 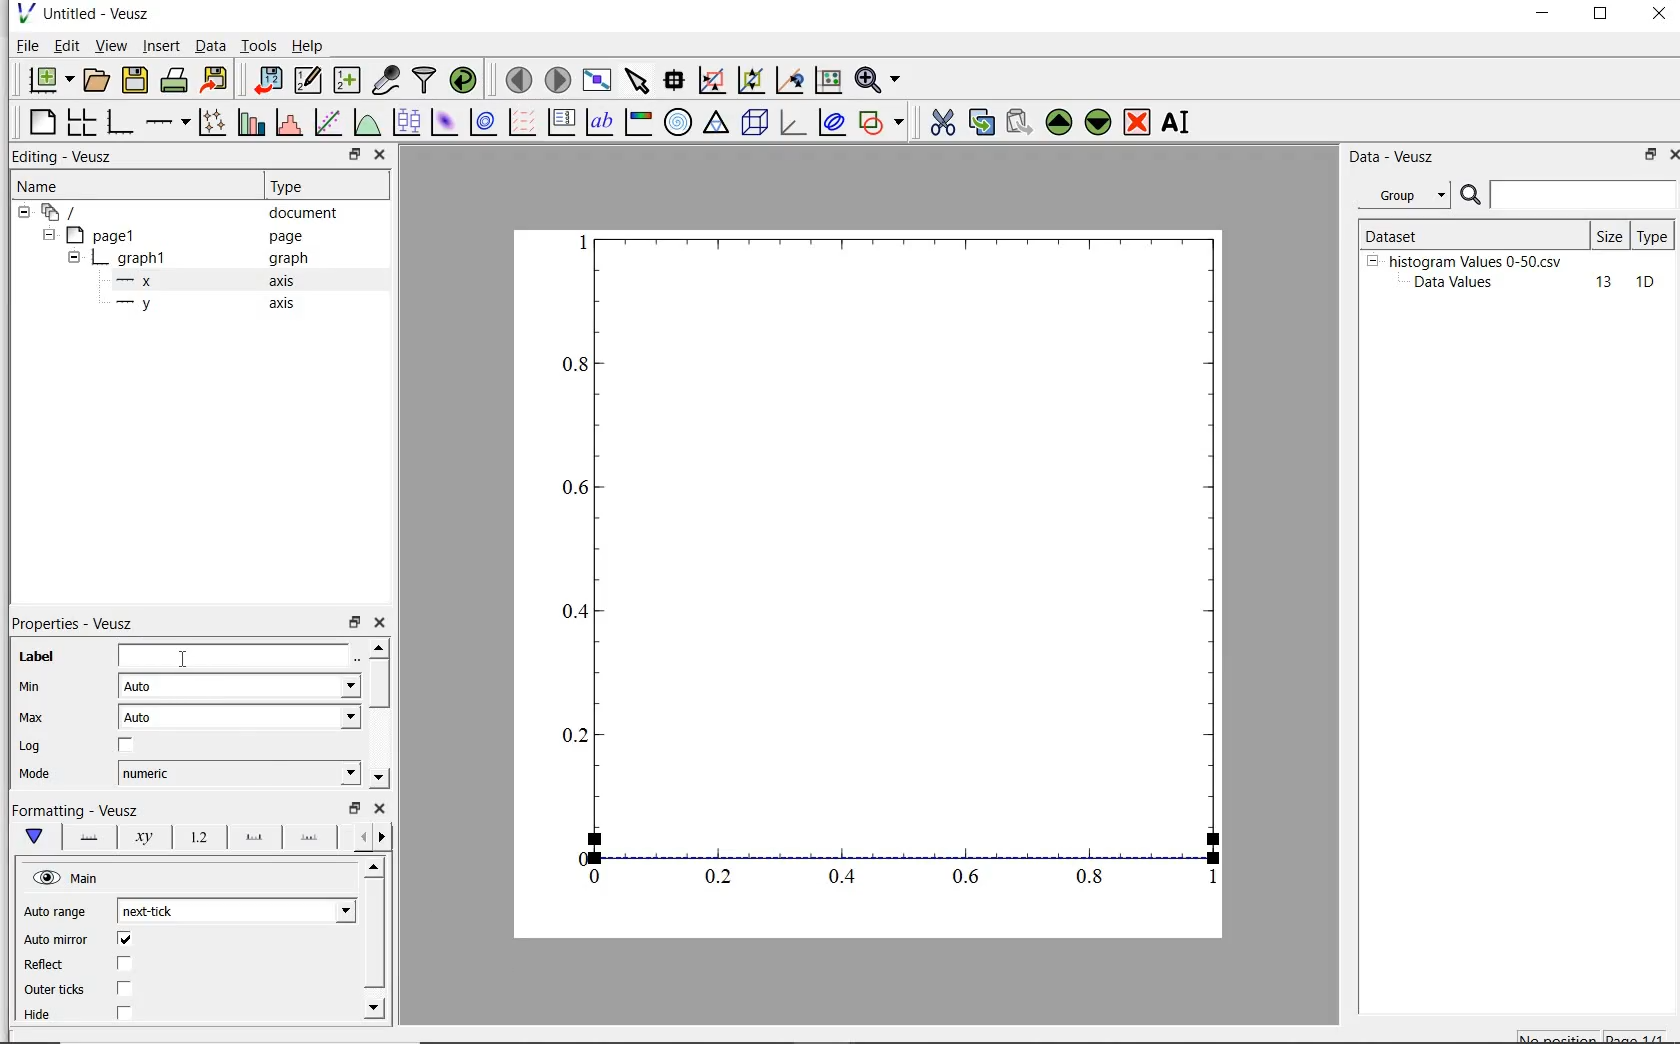 I want to click on 3d graph, so click(x=792, y=123).